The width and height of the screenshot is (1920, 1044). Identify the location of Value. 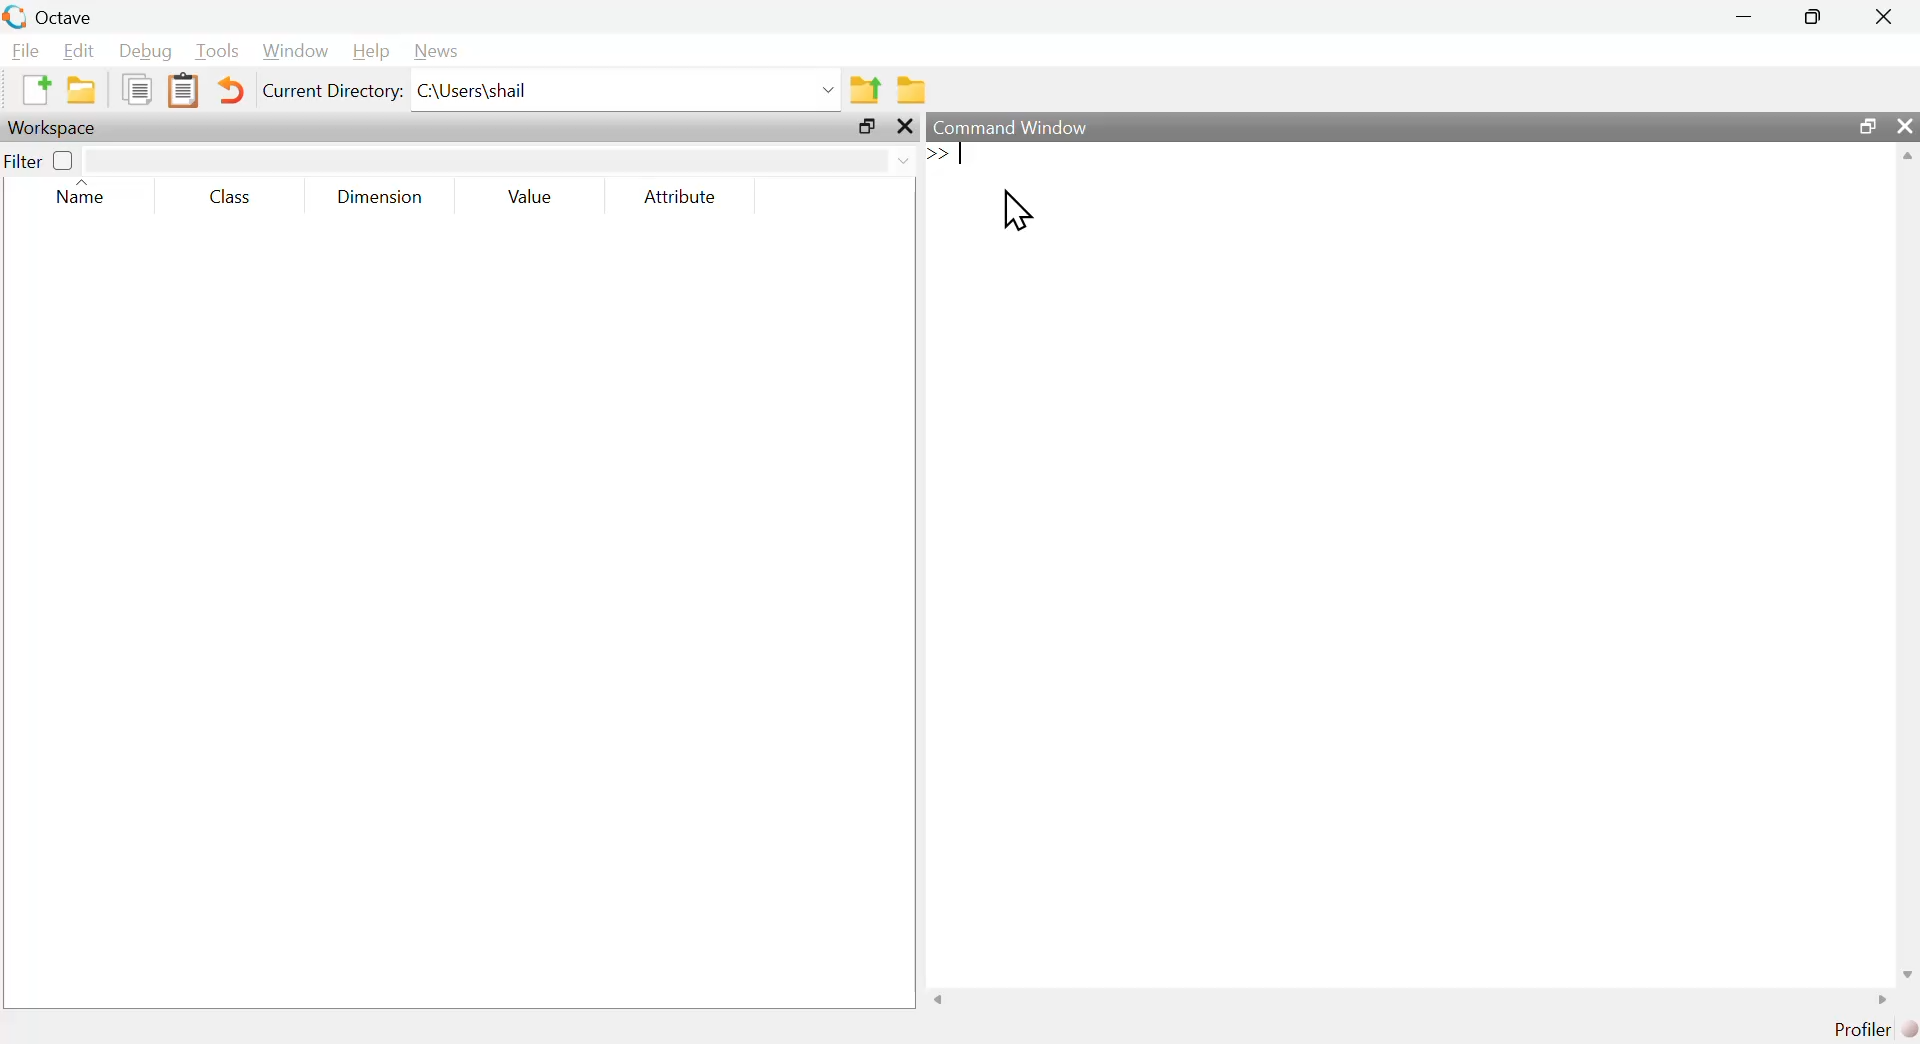
(536, 196).